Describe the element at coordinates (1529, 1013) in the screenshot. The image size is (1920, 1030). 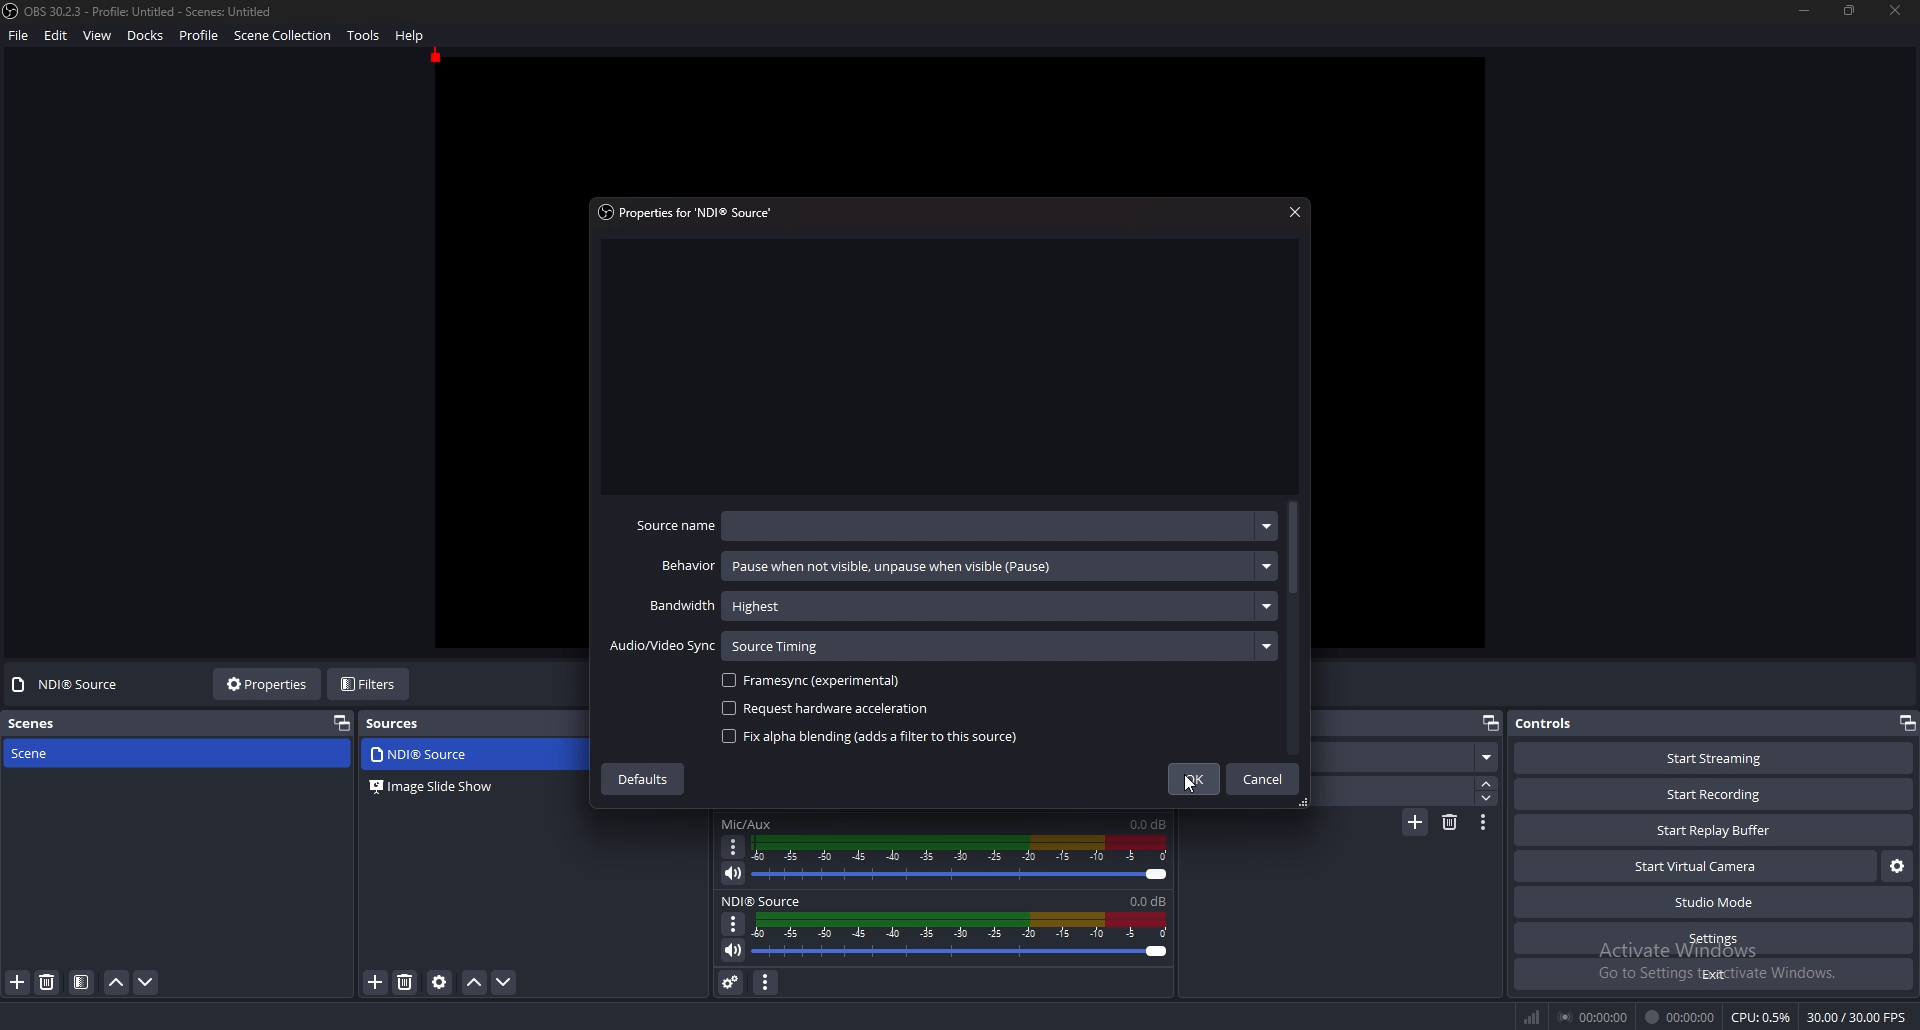
I see `Signal` at that location.